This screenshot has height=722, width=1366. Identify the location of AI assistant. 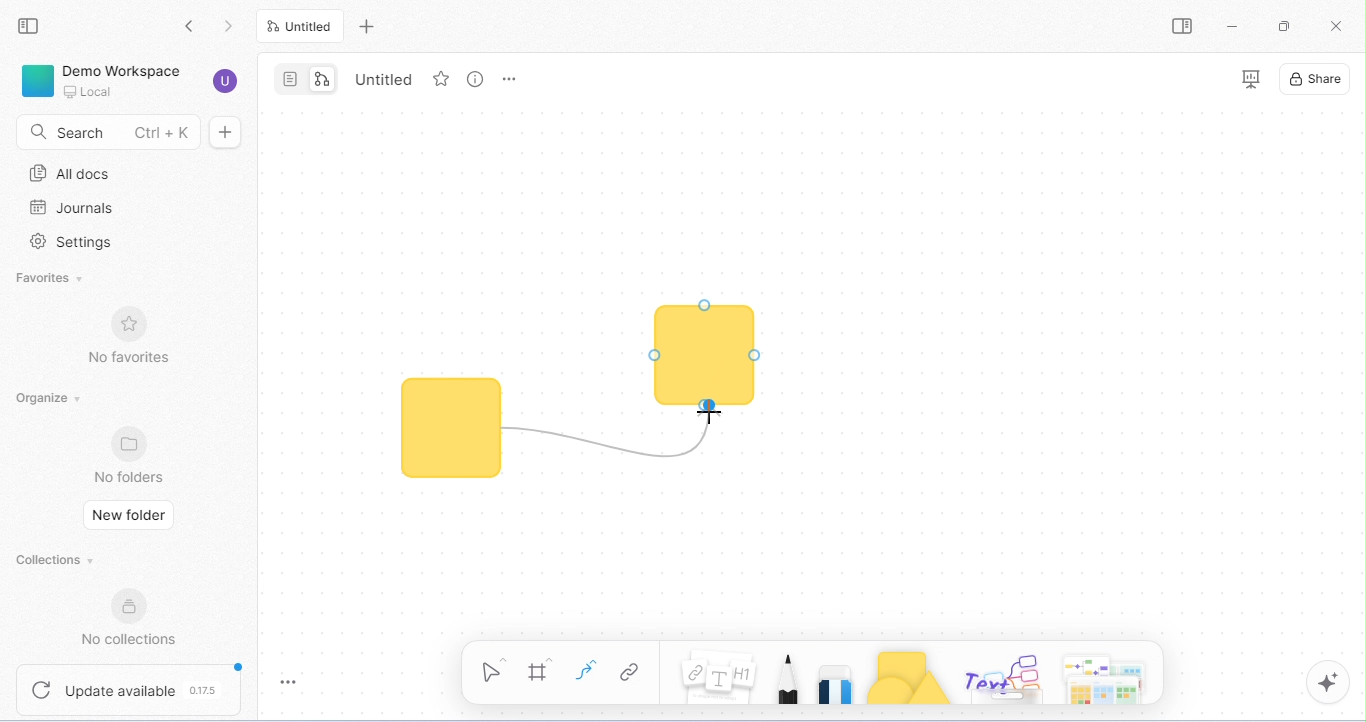
(1328, 681).